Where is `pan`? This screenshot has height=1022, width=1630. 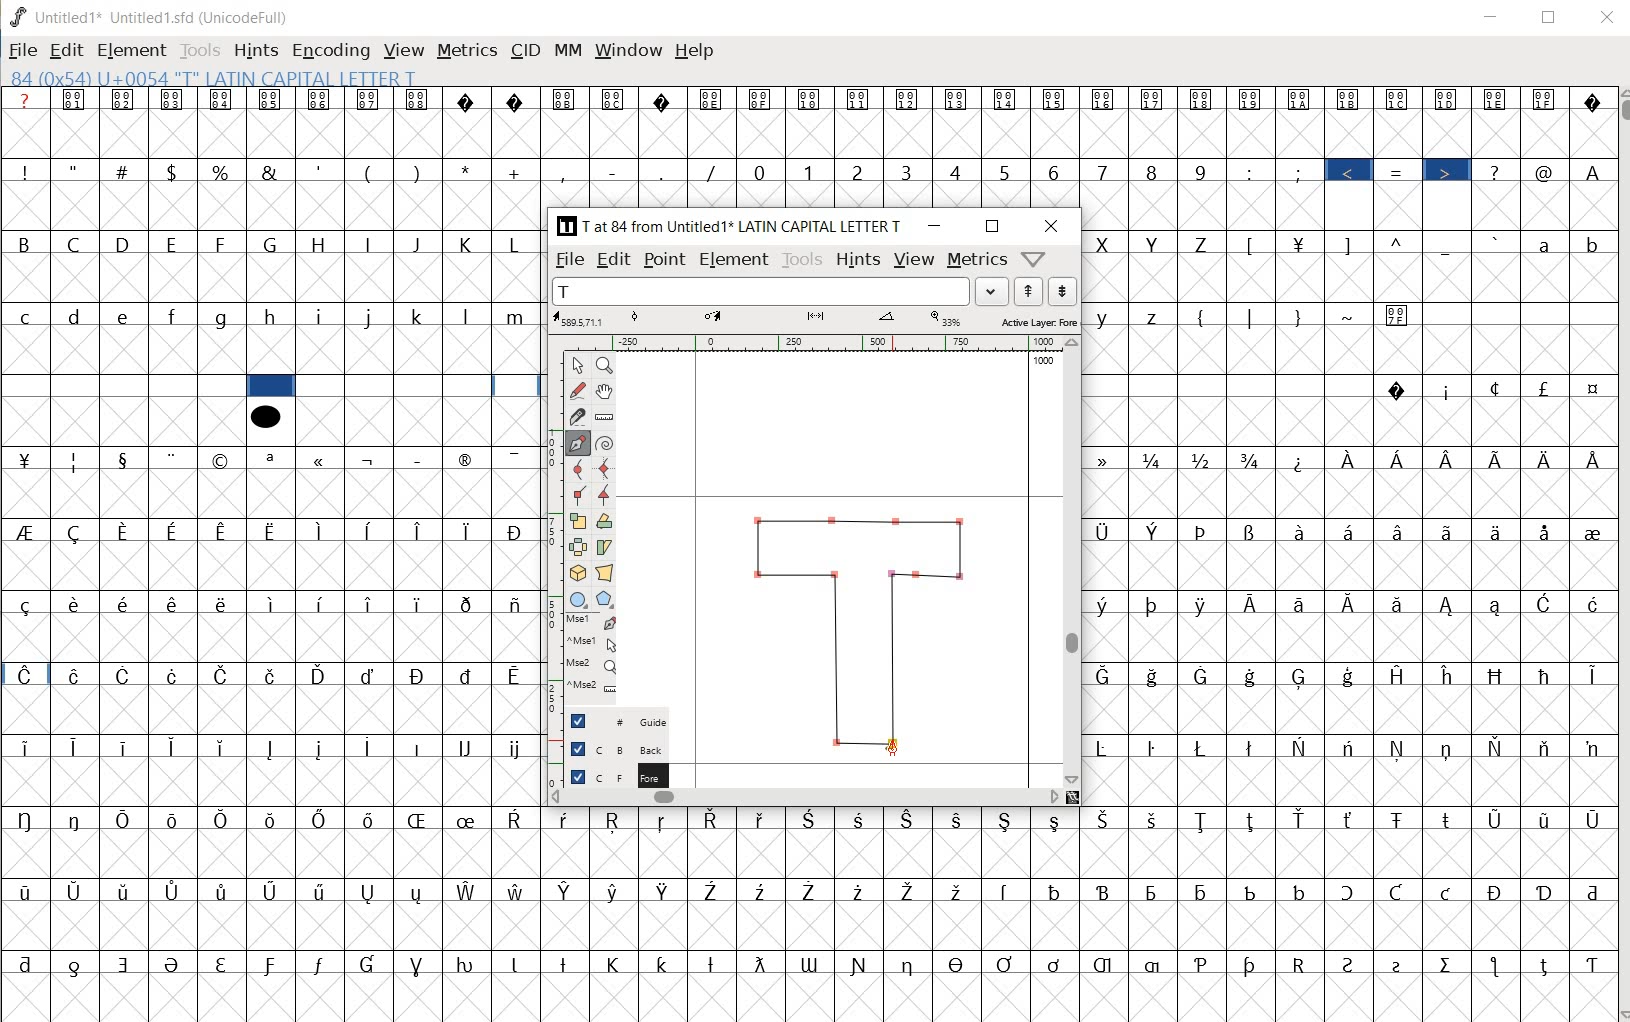 pan is located at coordinates (607, 389).